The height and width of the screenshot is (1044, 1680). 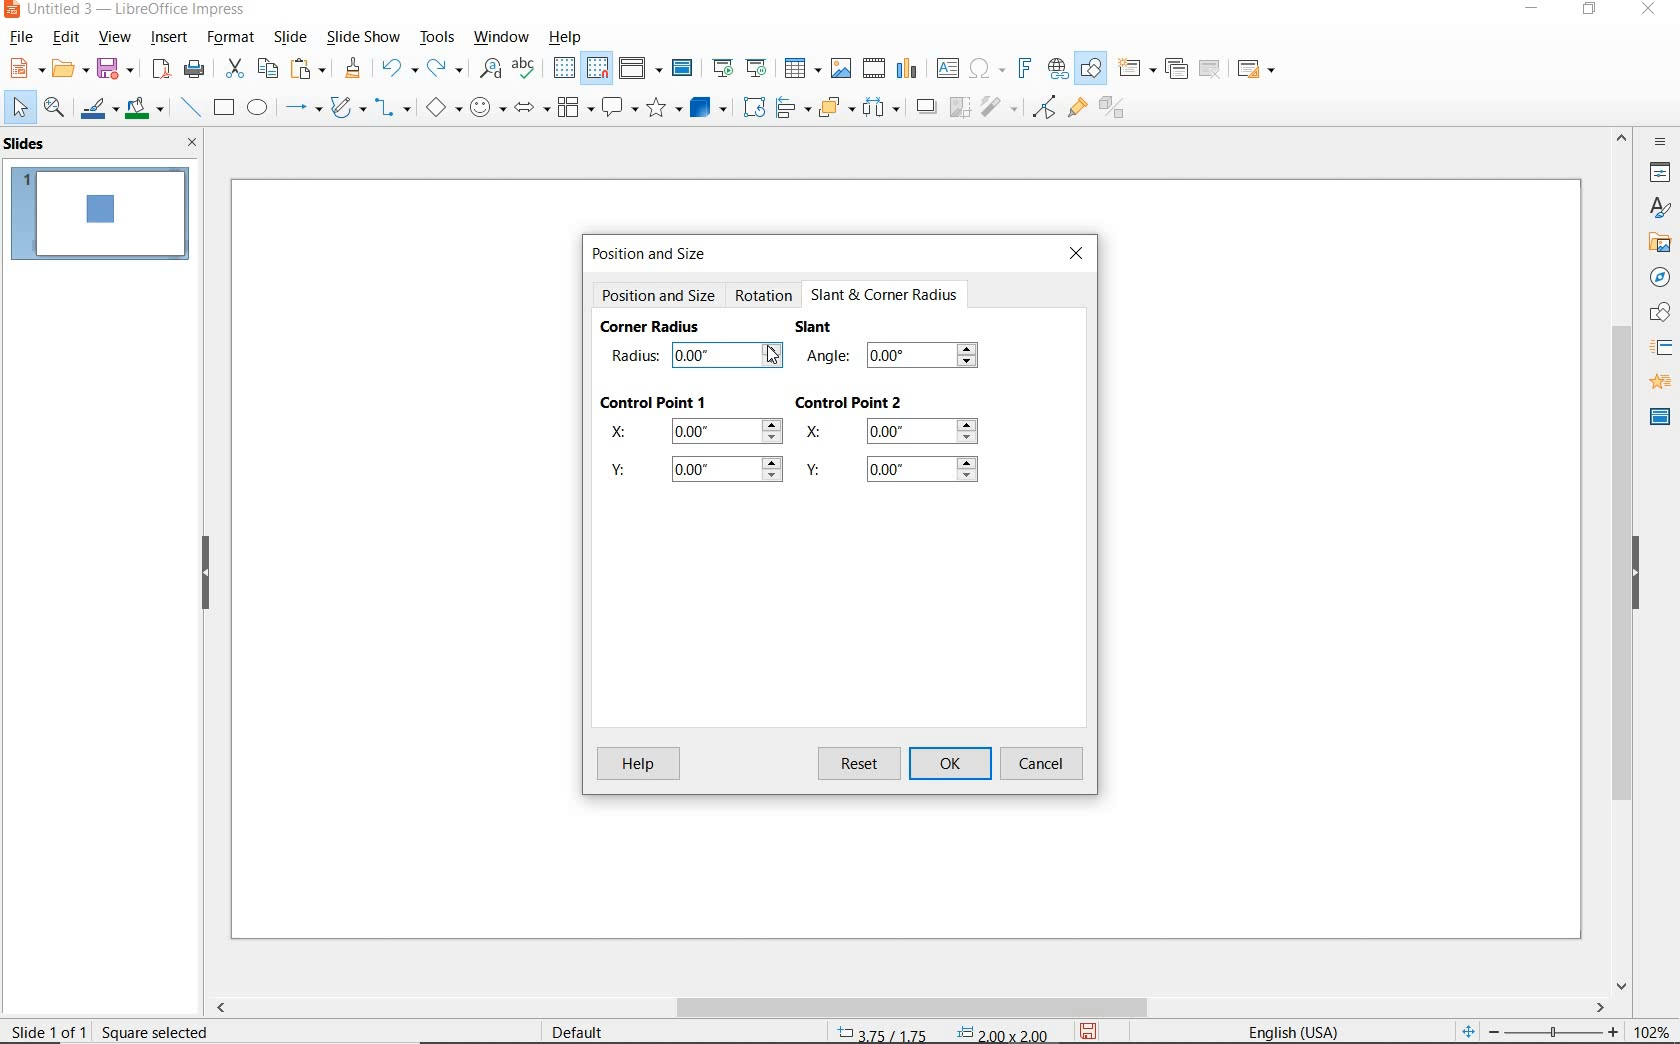 What do you see at coordinates (961, 109) in the screenshot?
I see `crop image` at bounding box center [961, 109].